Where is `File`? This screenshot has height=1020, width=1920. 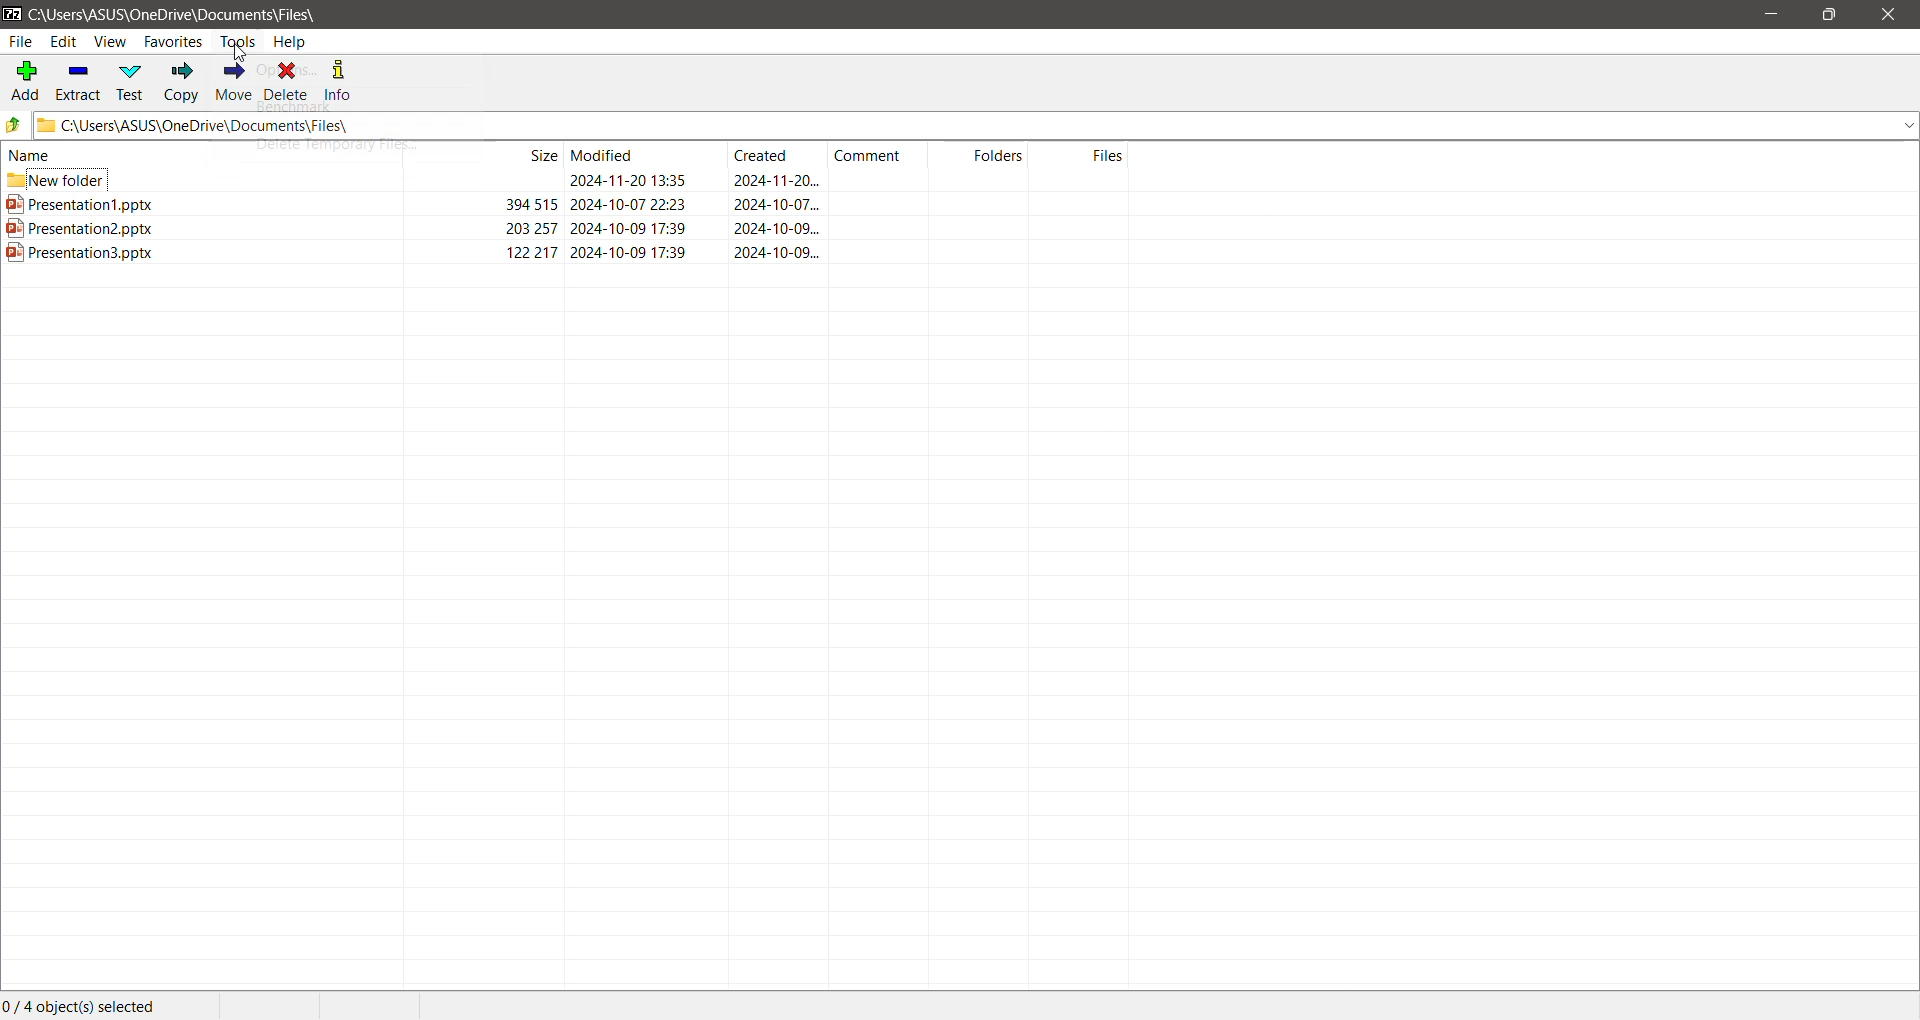
File is located at coordinates (22, 42).